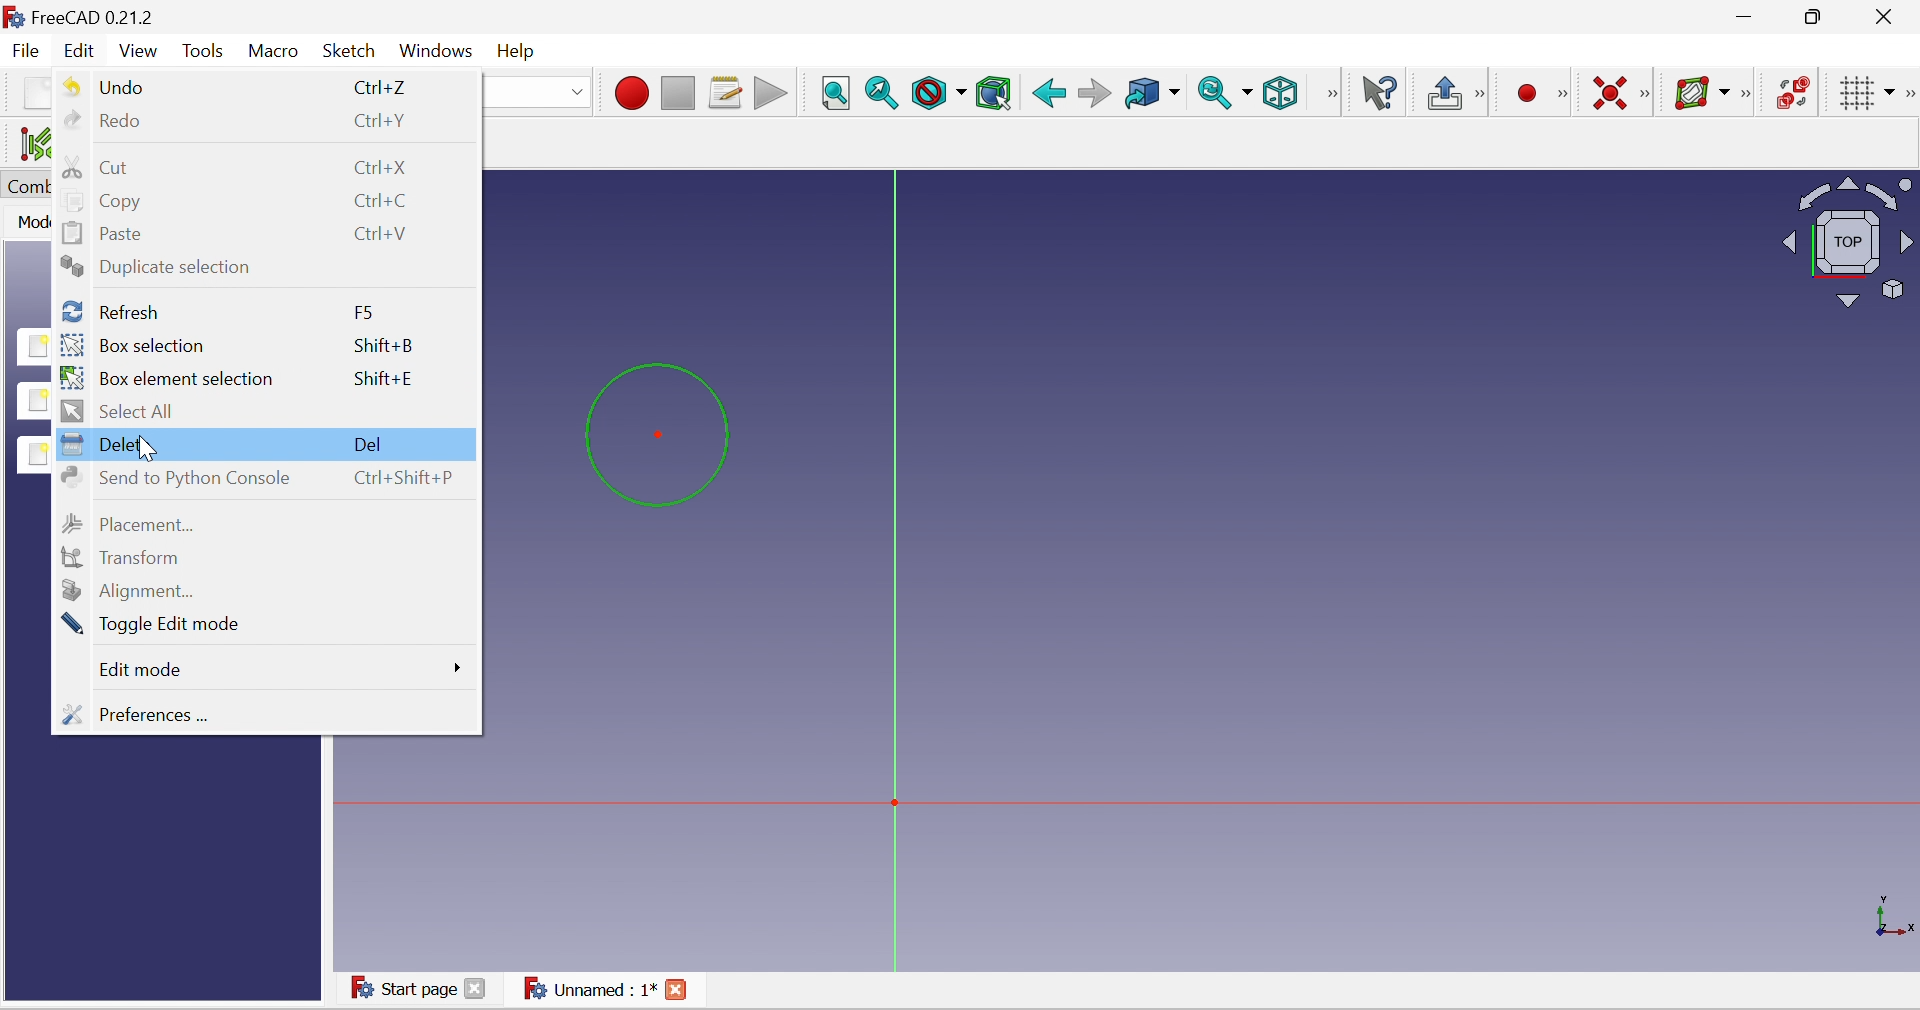 The width and height of the screenshot is (1920, 1010). I want to click on Go to linked object, so click(1149, 95).